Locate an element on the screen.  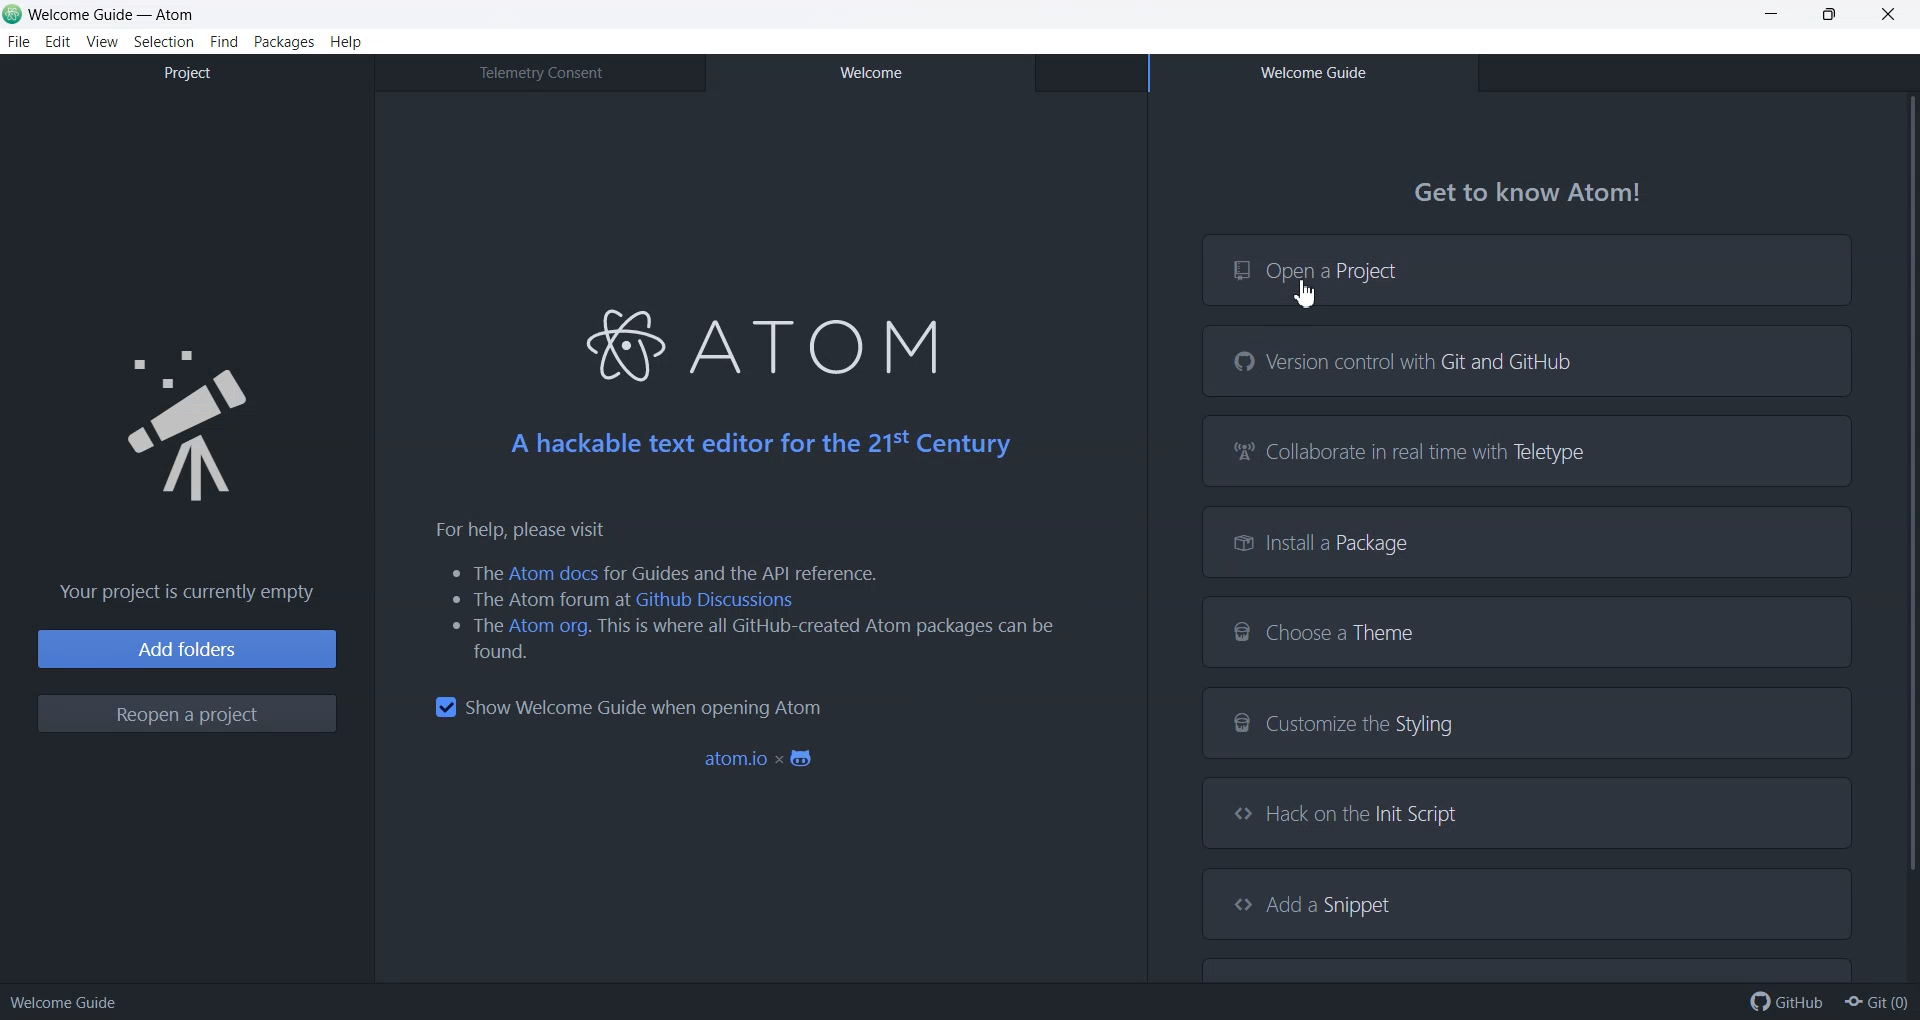
The Atom forum at Github Discussions is located at coordinates (625, 600).